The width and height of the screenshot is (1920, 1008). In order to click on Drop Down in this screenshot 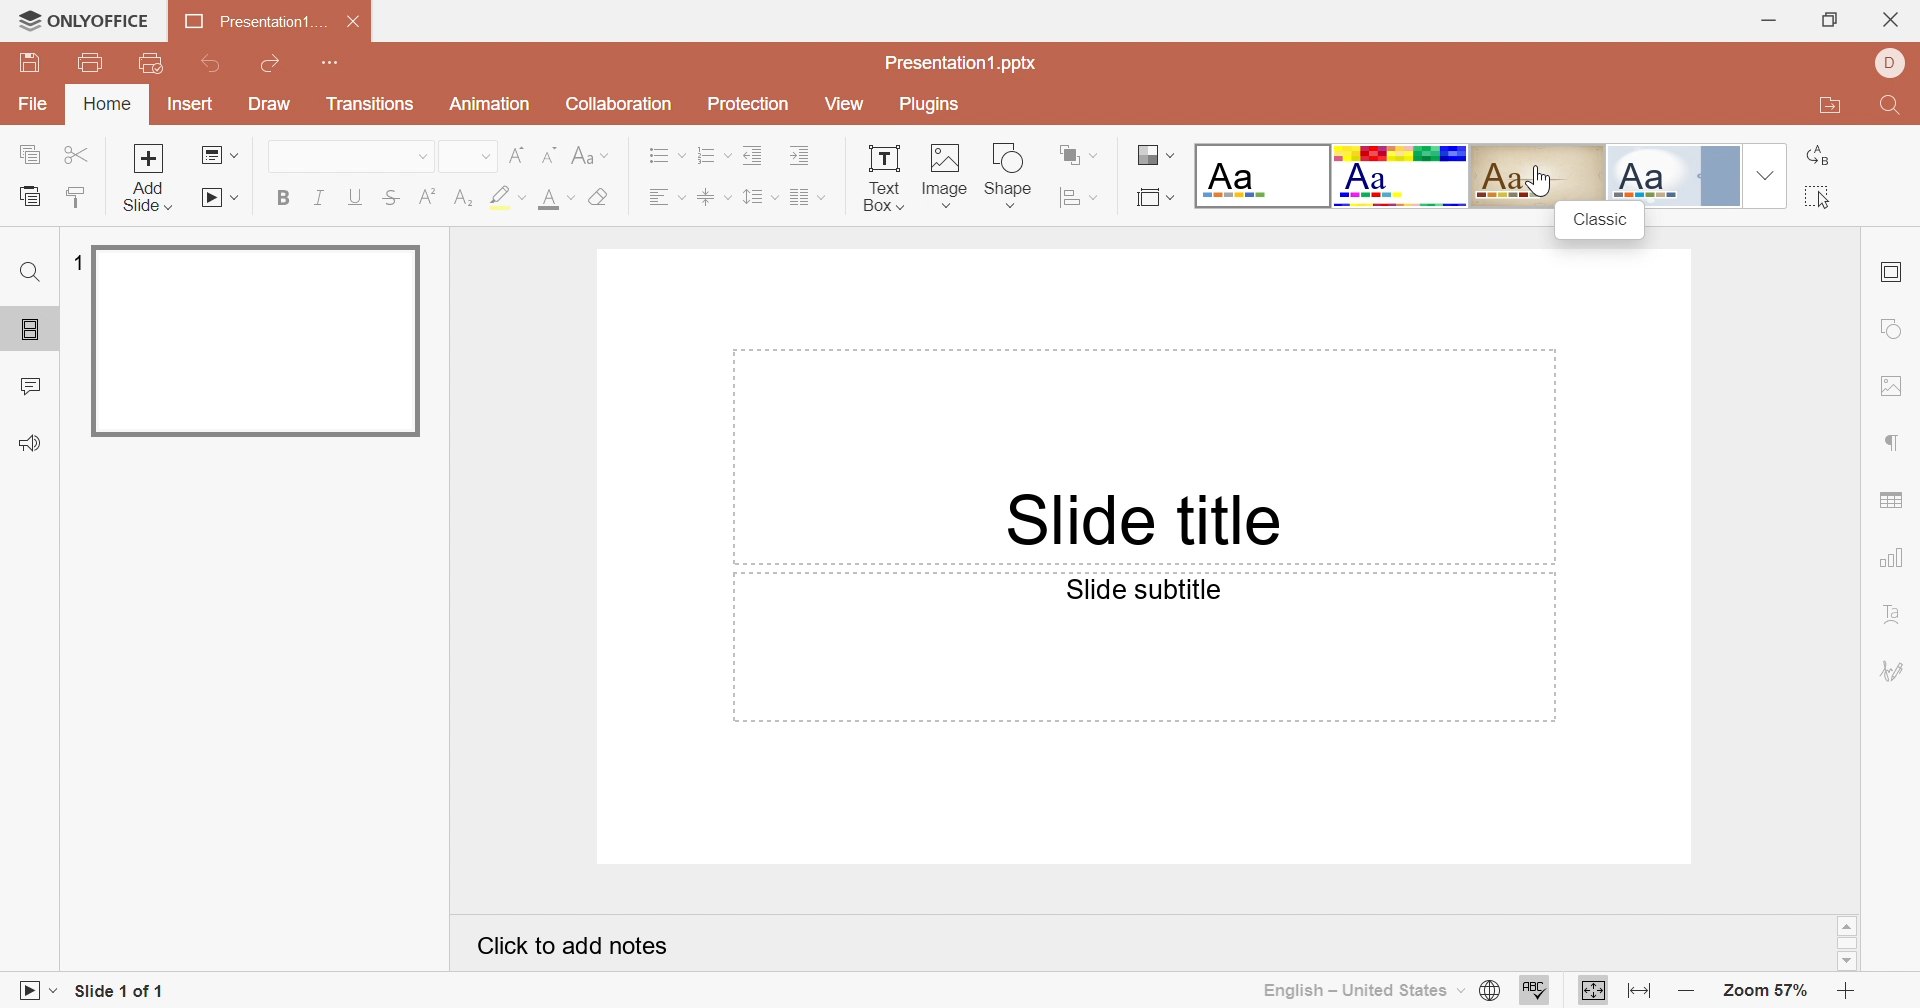, I will do `click(238, 198)`.